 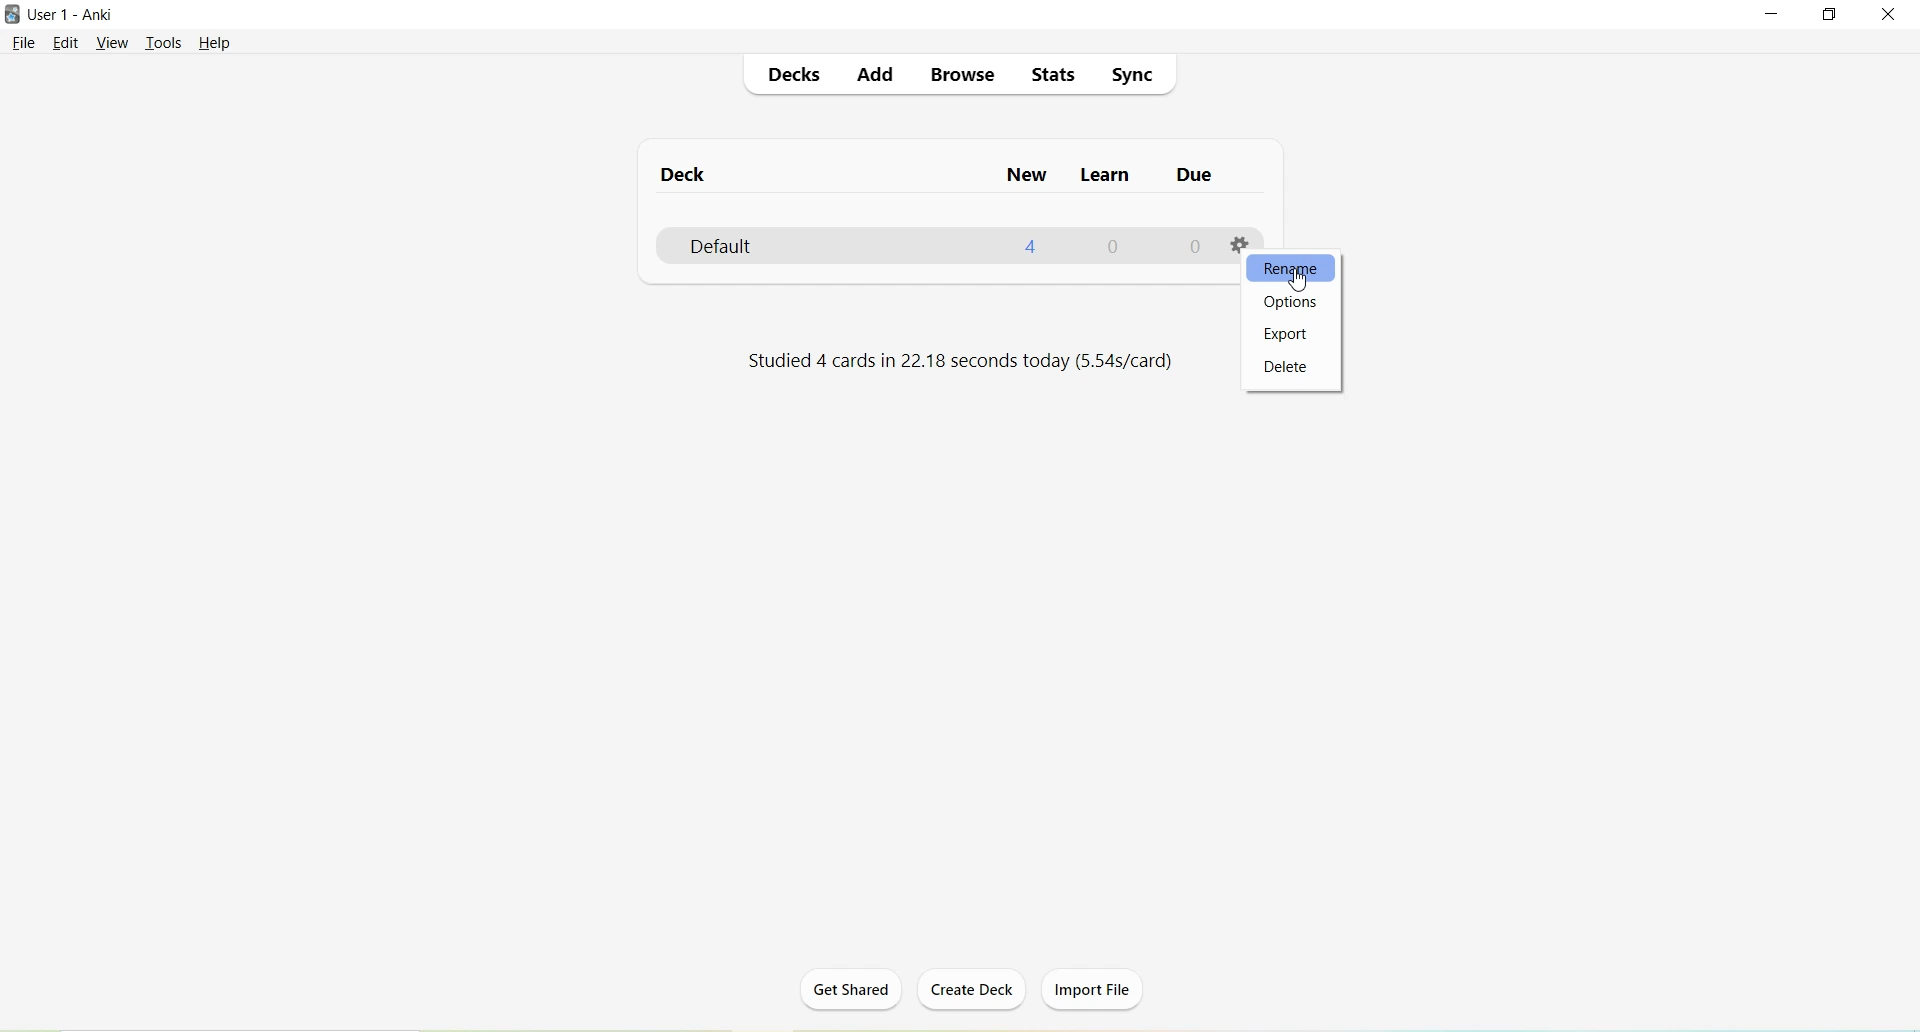 I want to click on Minimize, so click(x=1775, y=15).